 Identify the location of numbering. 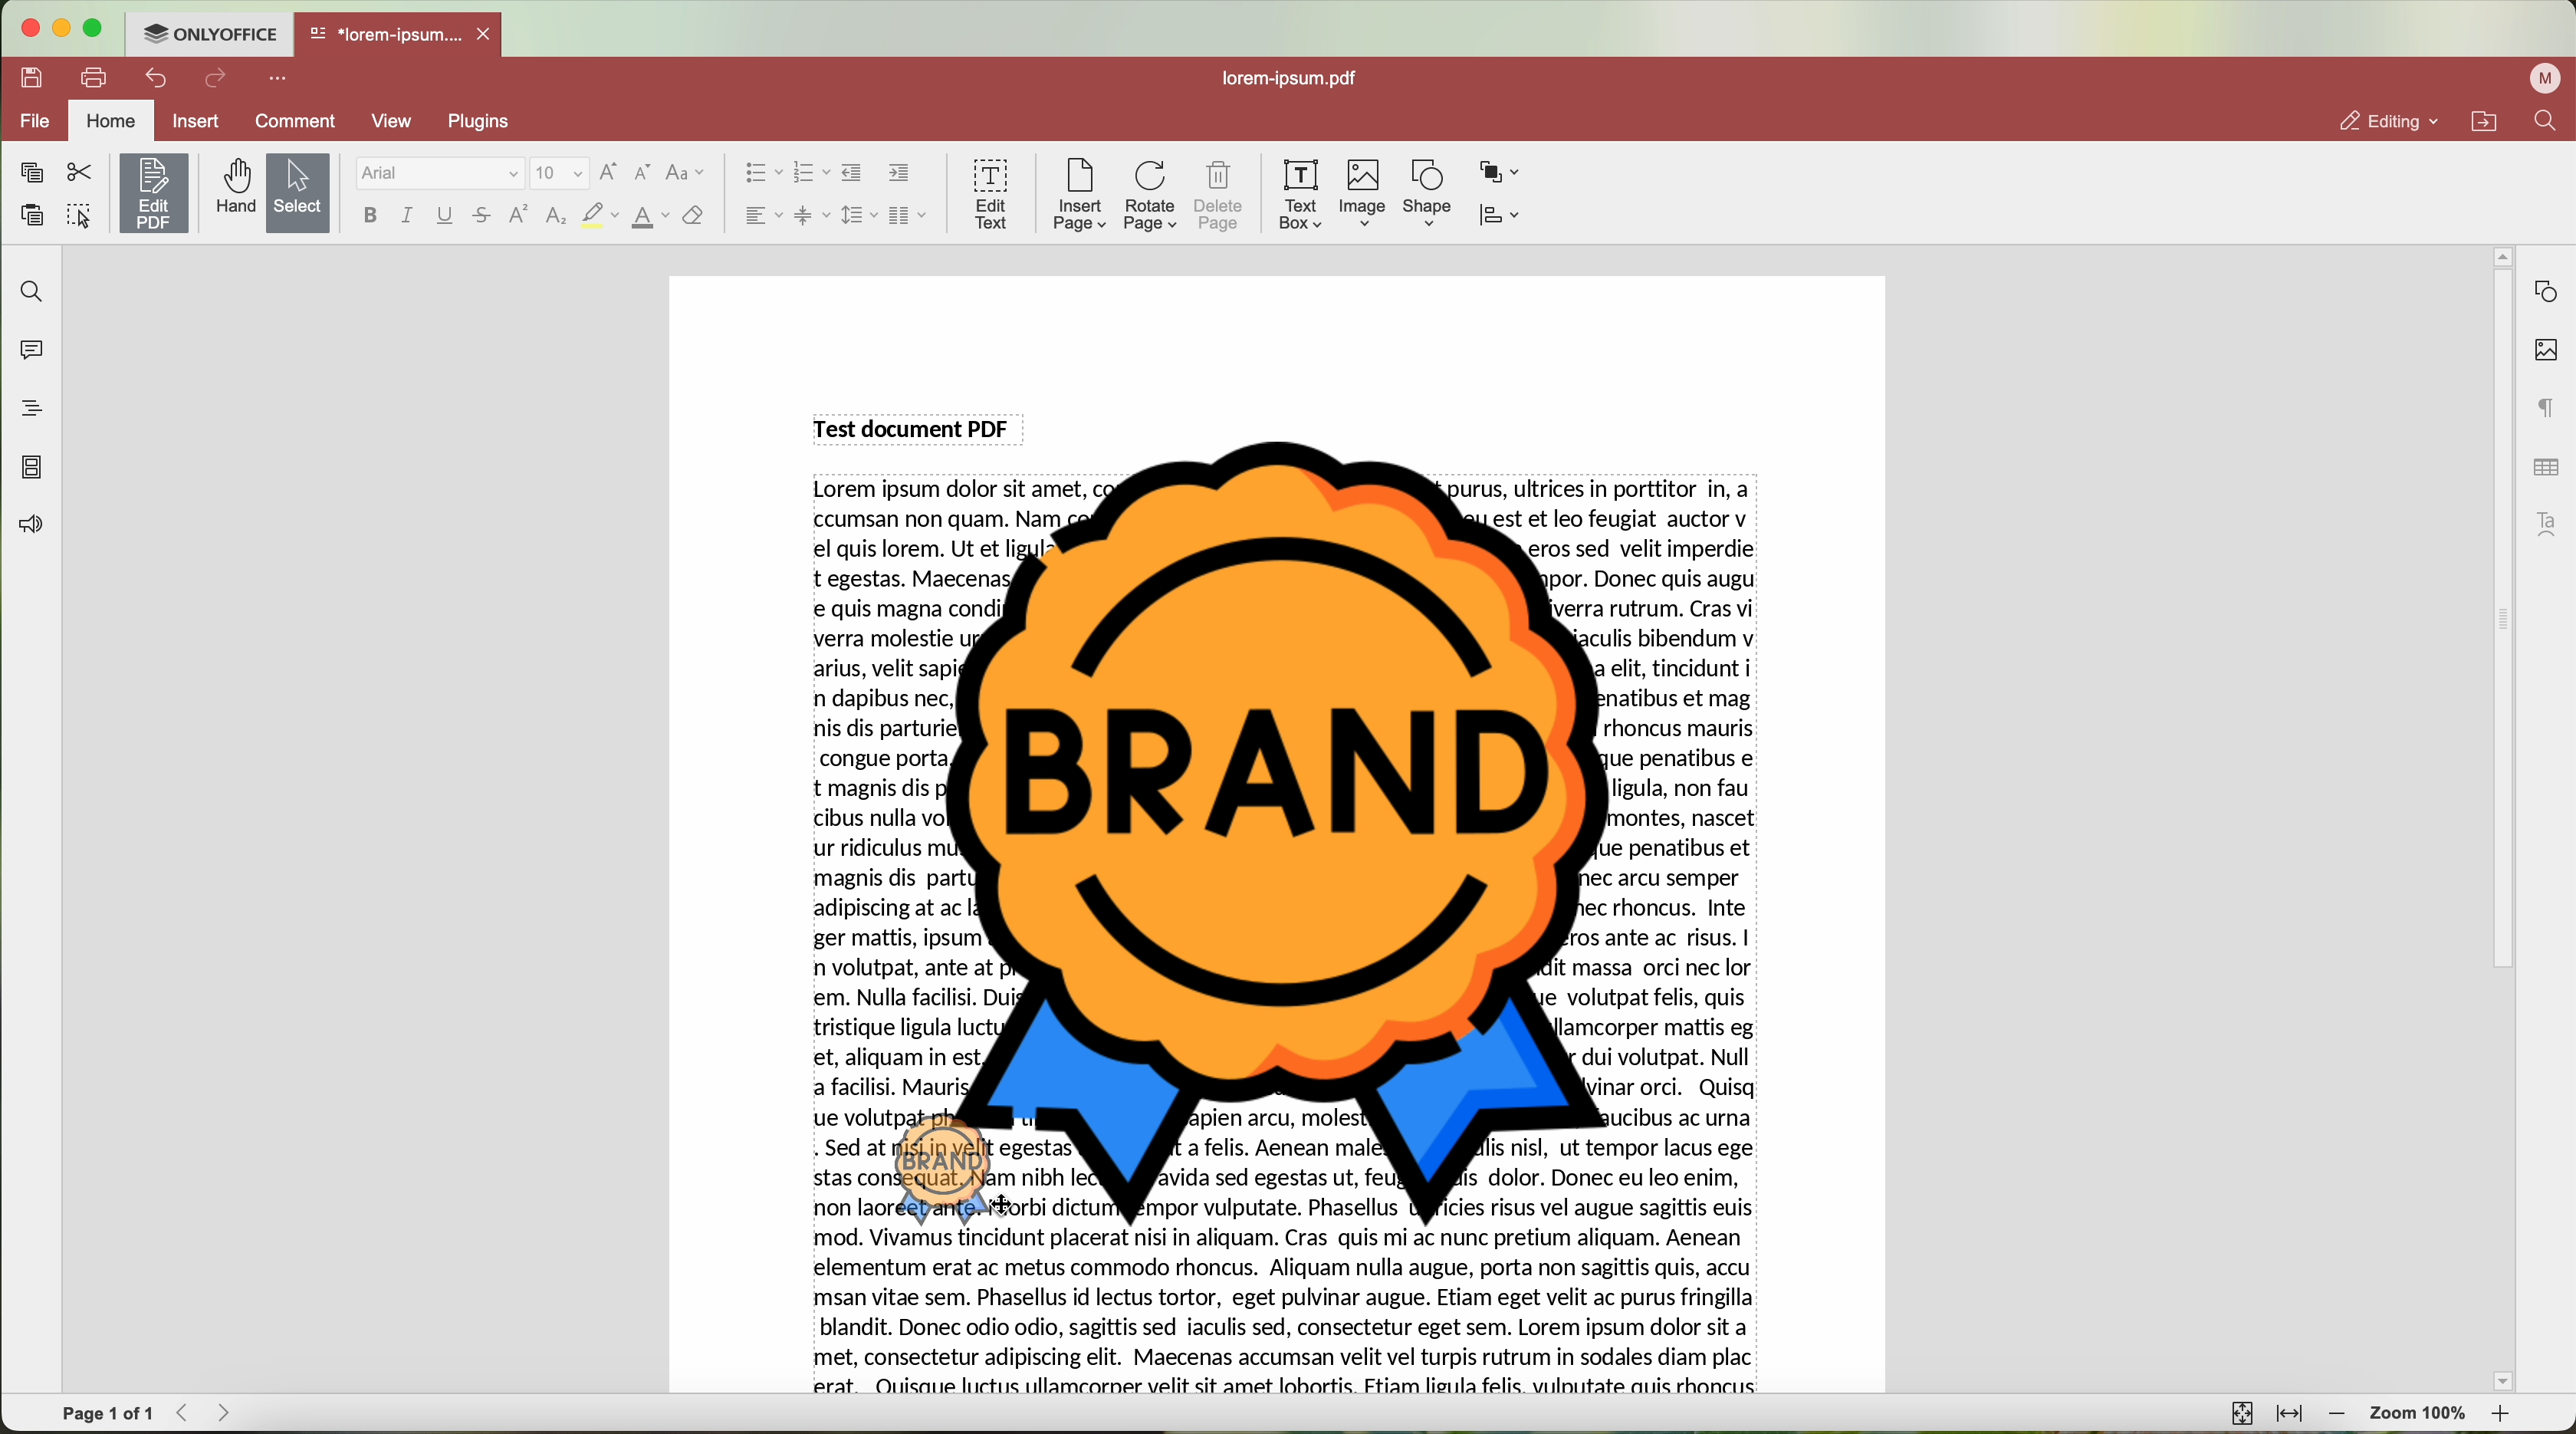
(811, 174).